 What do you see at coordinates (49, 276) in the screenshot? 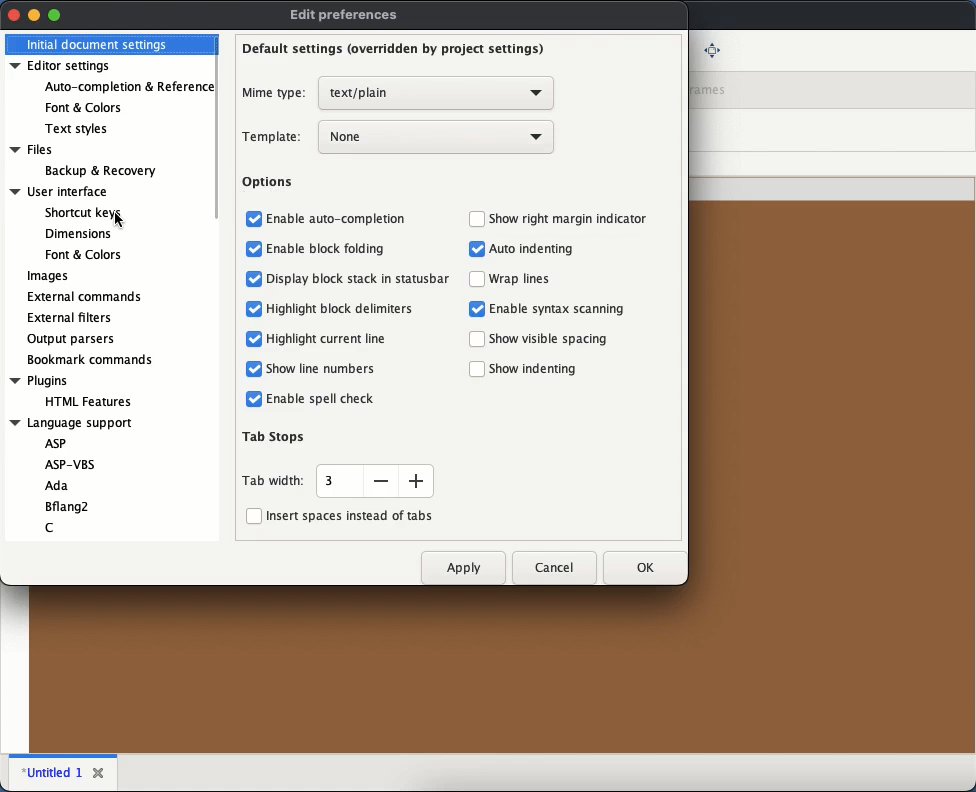
I see `images` at bounding box center [49, 276].